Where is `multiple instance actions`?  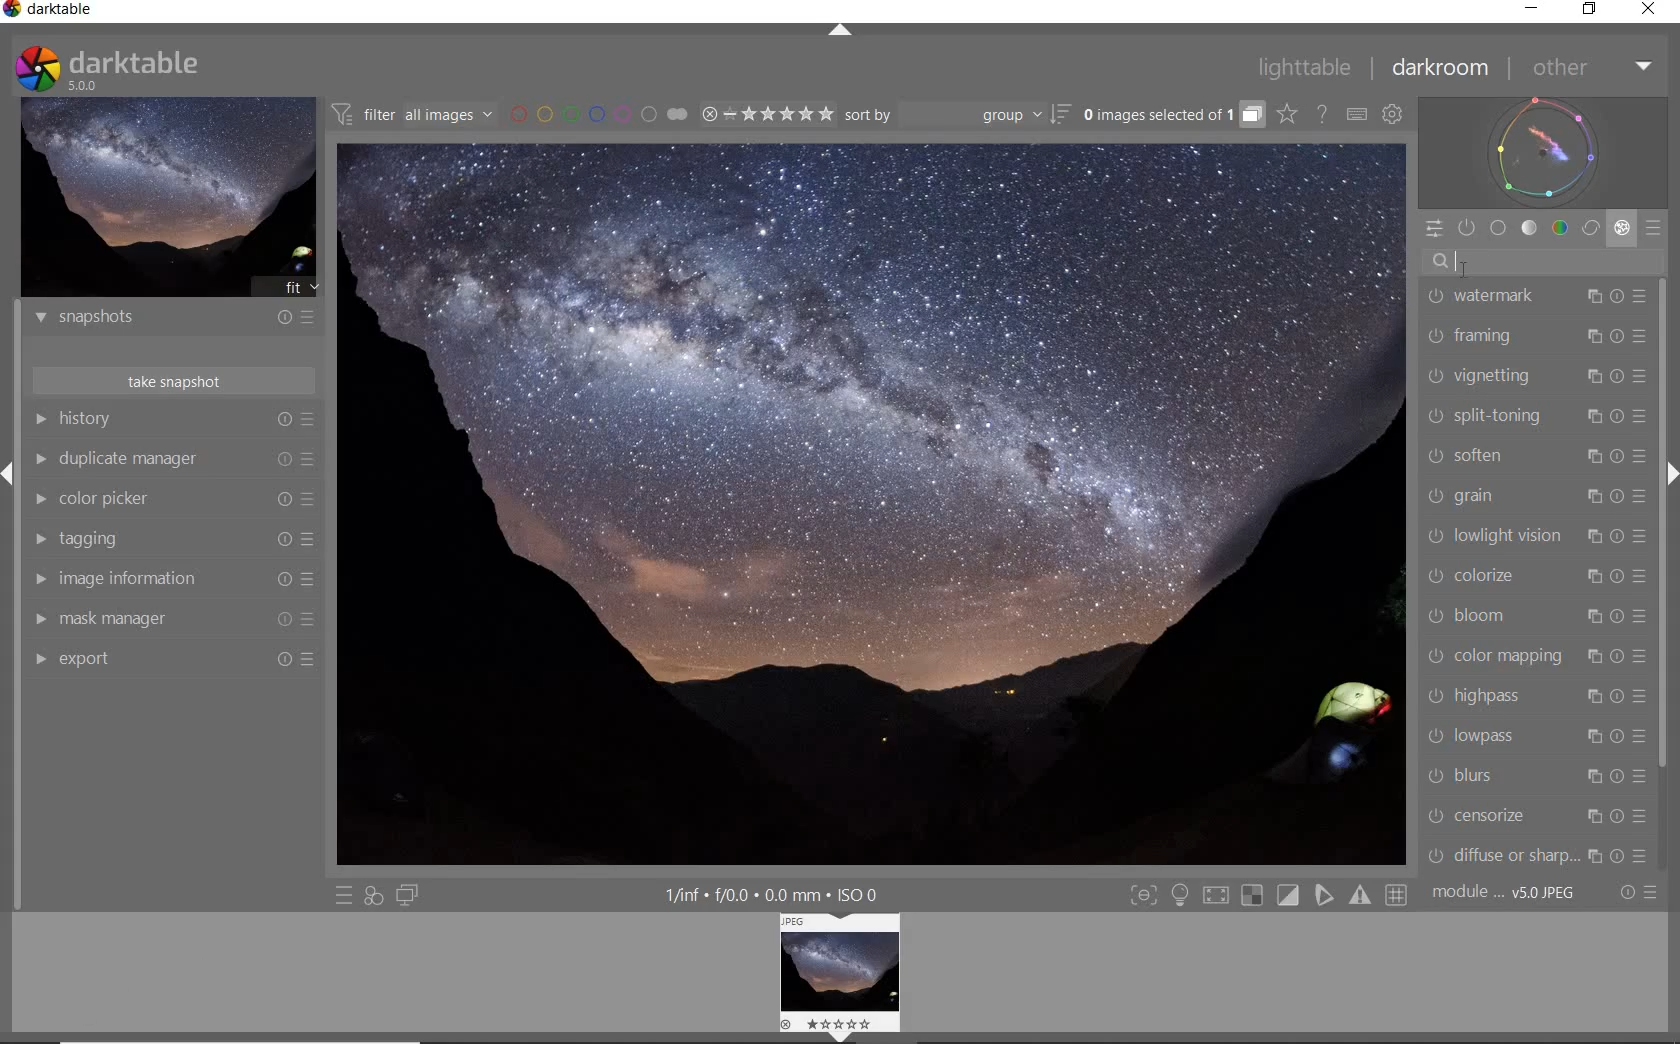
multiple instance actions is located at coordinates (1595, 374).